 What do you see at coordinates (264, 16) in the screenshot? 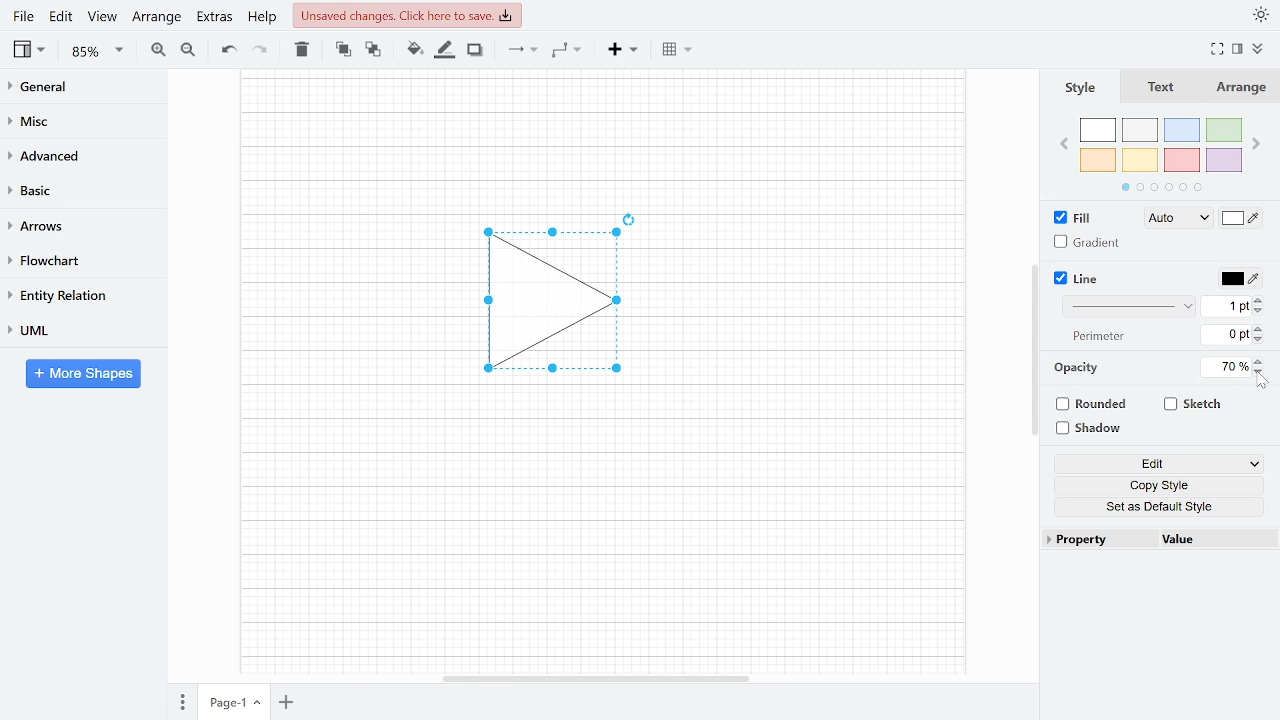
I see `help` at bounding box center [264, 16].